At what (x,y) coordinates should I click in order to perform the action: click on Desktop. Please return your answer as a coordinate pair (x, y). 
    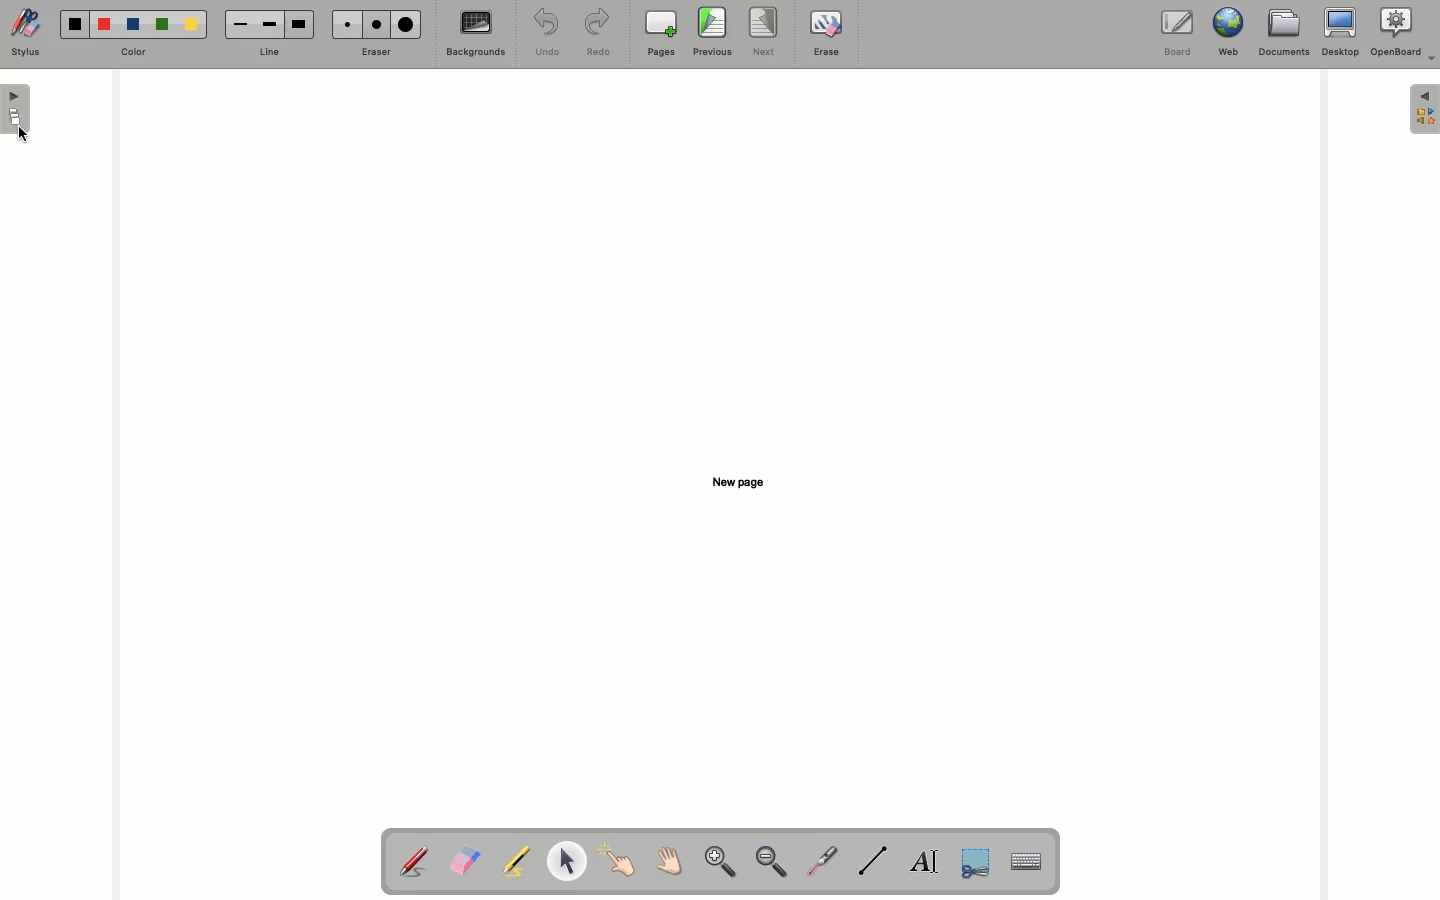
    Looking at the image, I should click on (1341, 32).